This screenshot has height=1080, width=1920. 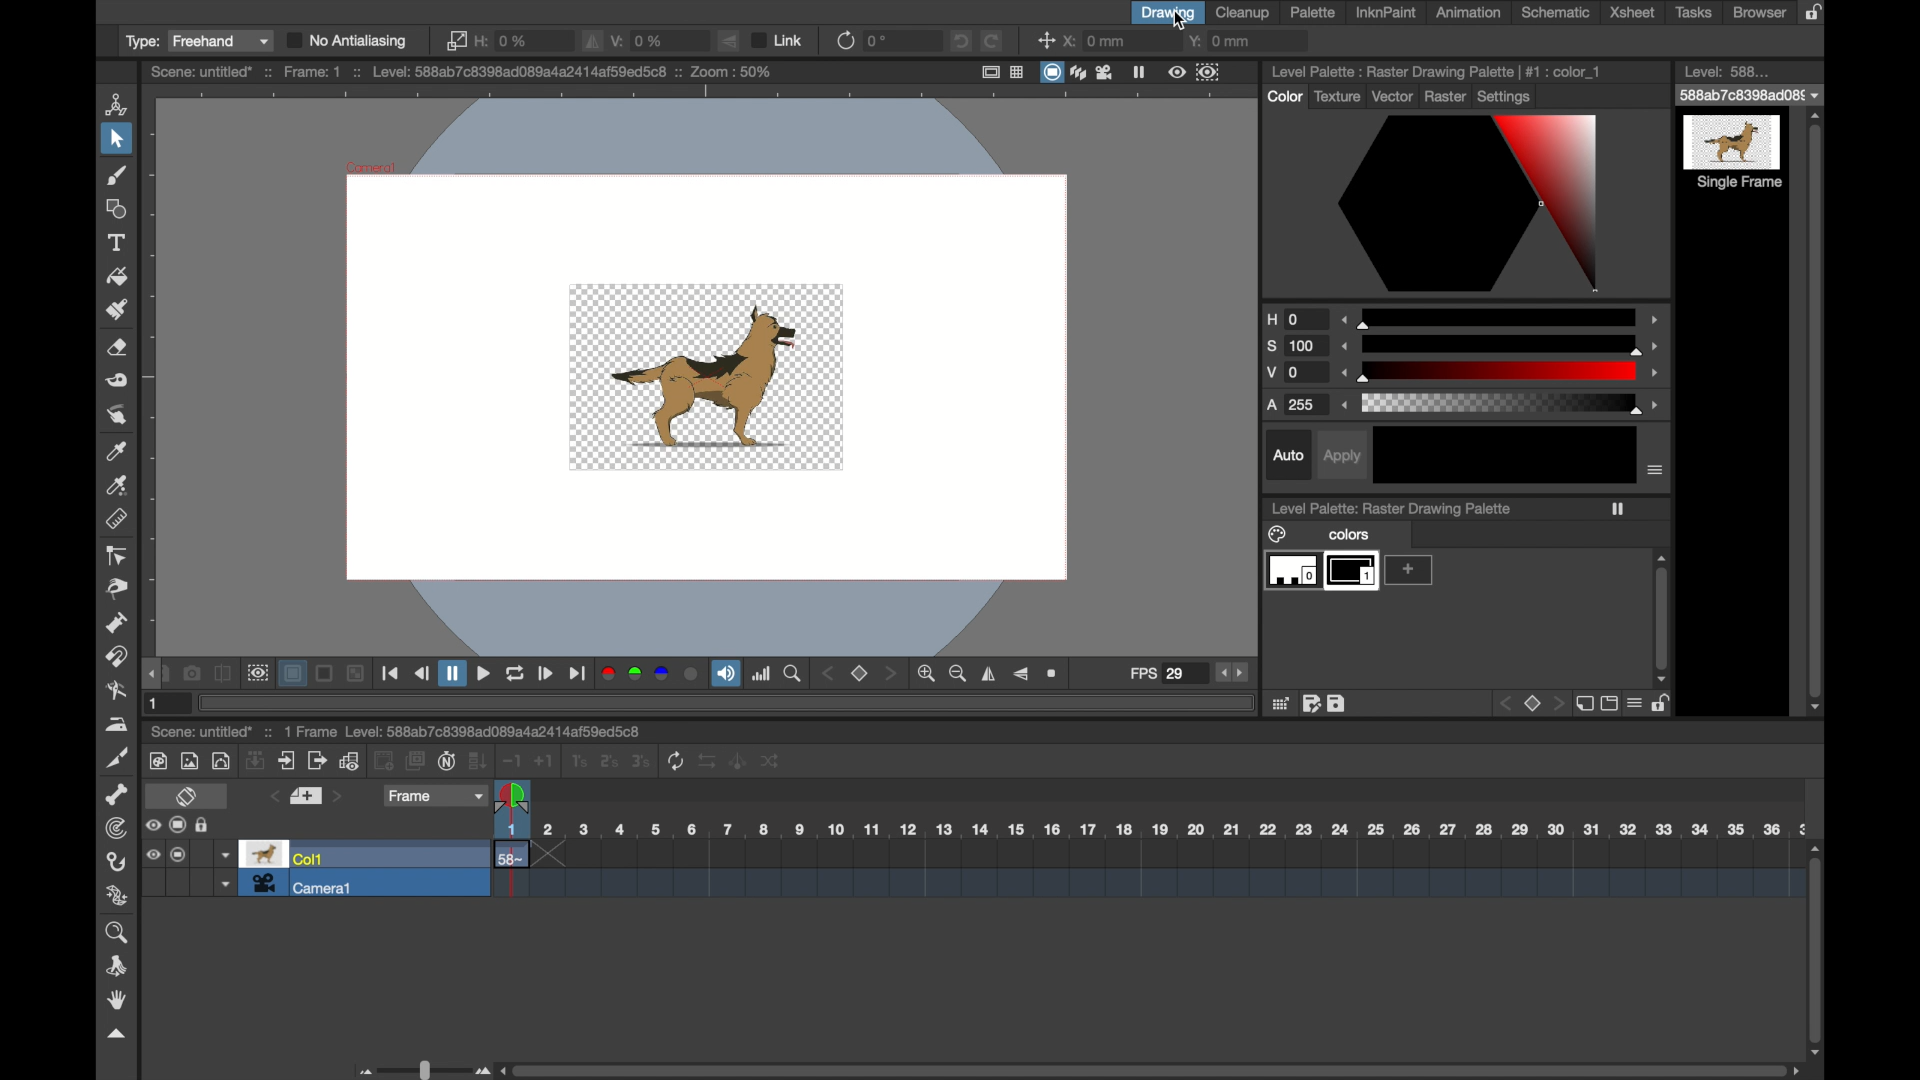 What do you see at coordinates (1299, 407) in the screenshot?
I see `A` at bounding box center [1299, 407].